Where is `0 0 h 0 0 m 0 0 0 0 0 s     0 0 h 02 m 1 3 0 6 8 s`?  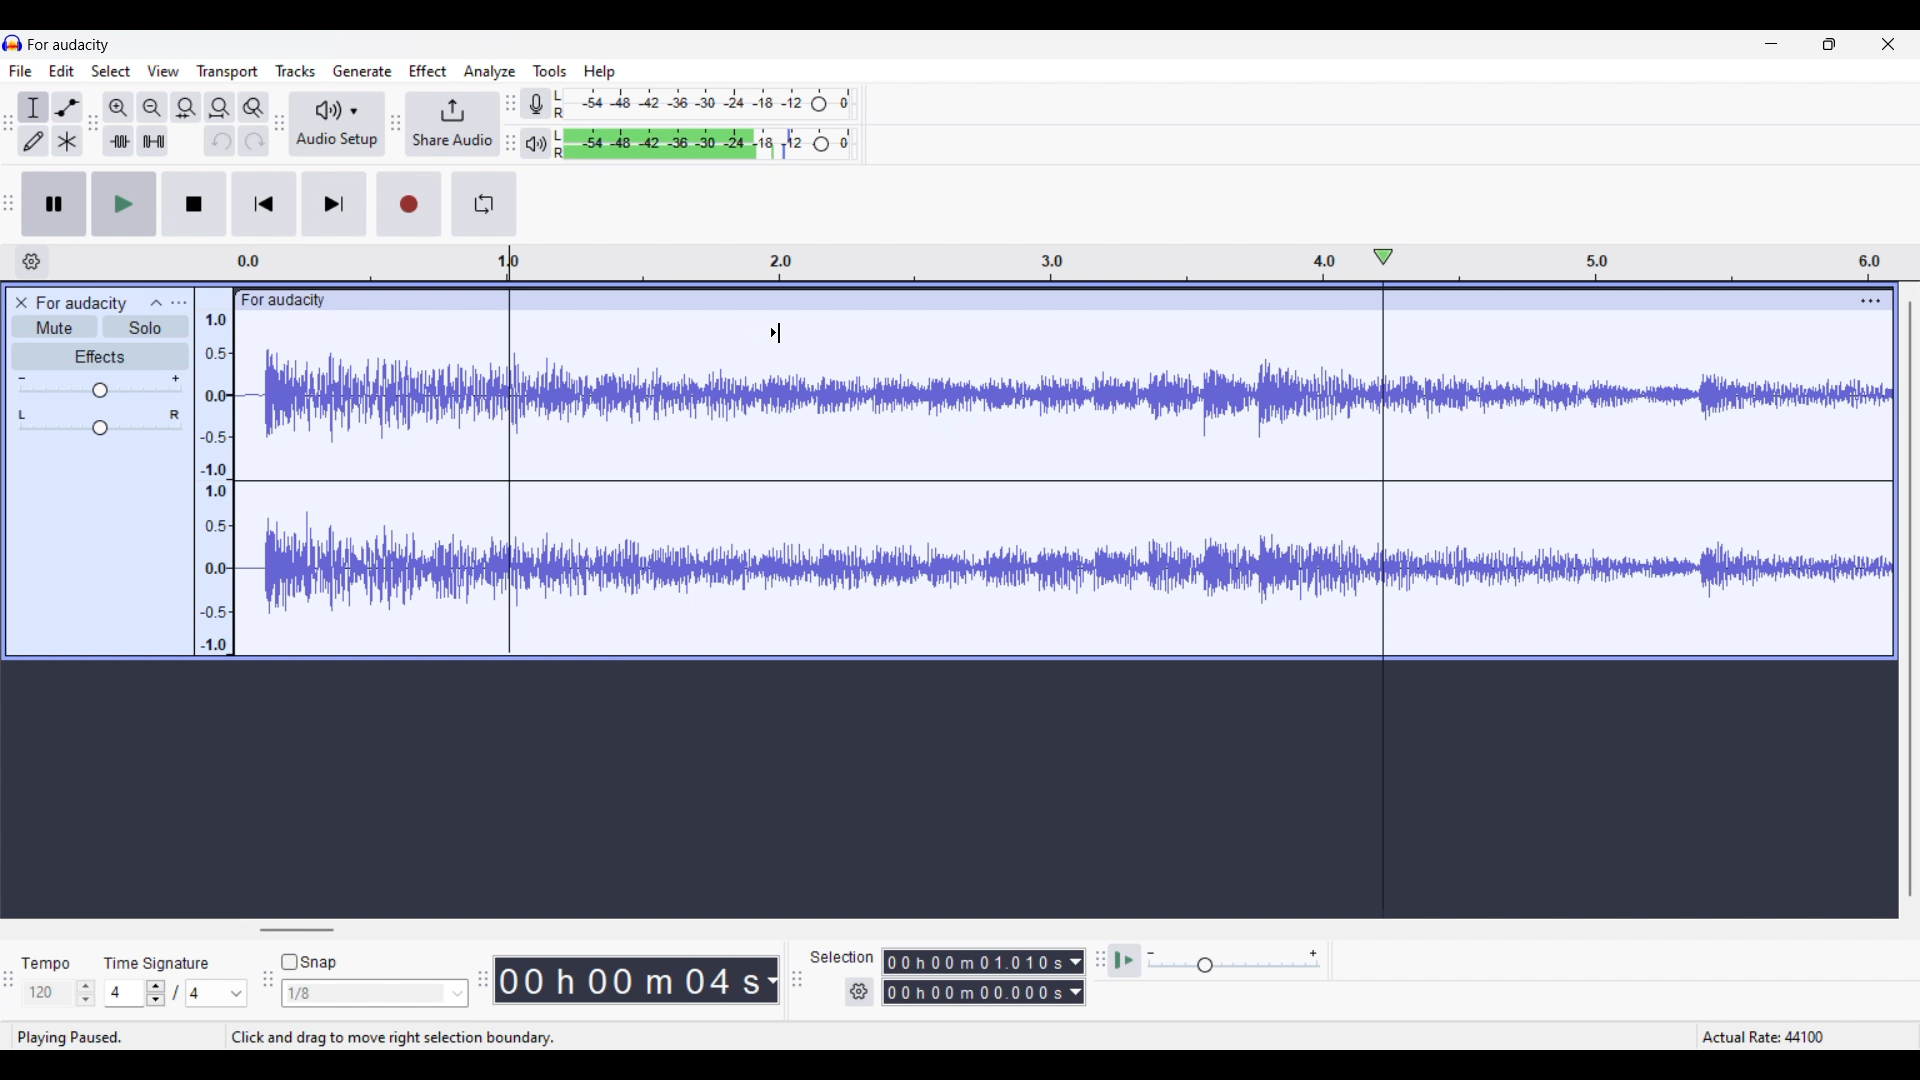
0 0 h 0 0 m 0 0 0 0 0 s     0 0 h 02 m 1 3 0 6 8 s is located at coordinates (974, 977).